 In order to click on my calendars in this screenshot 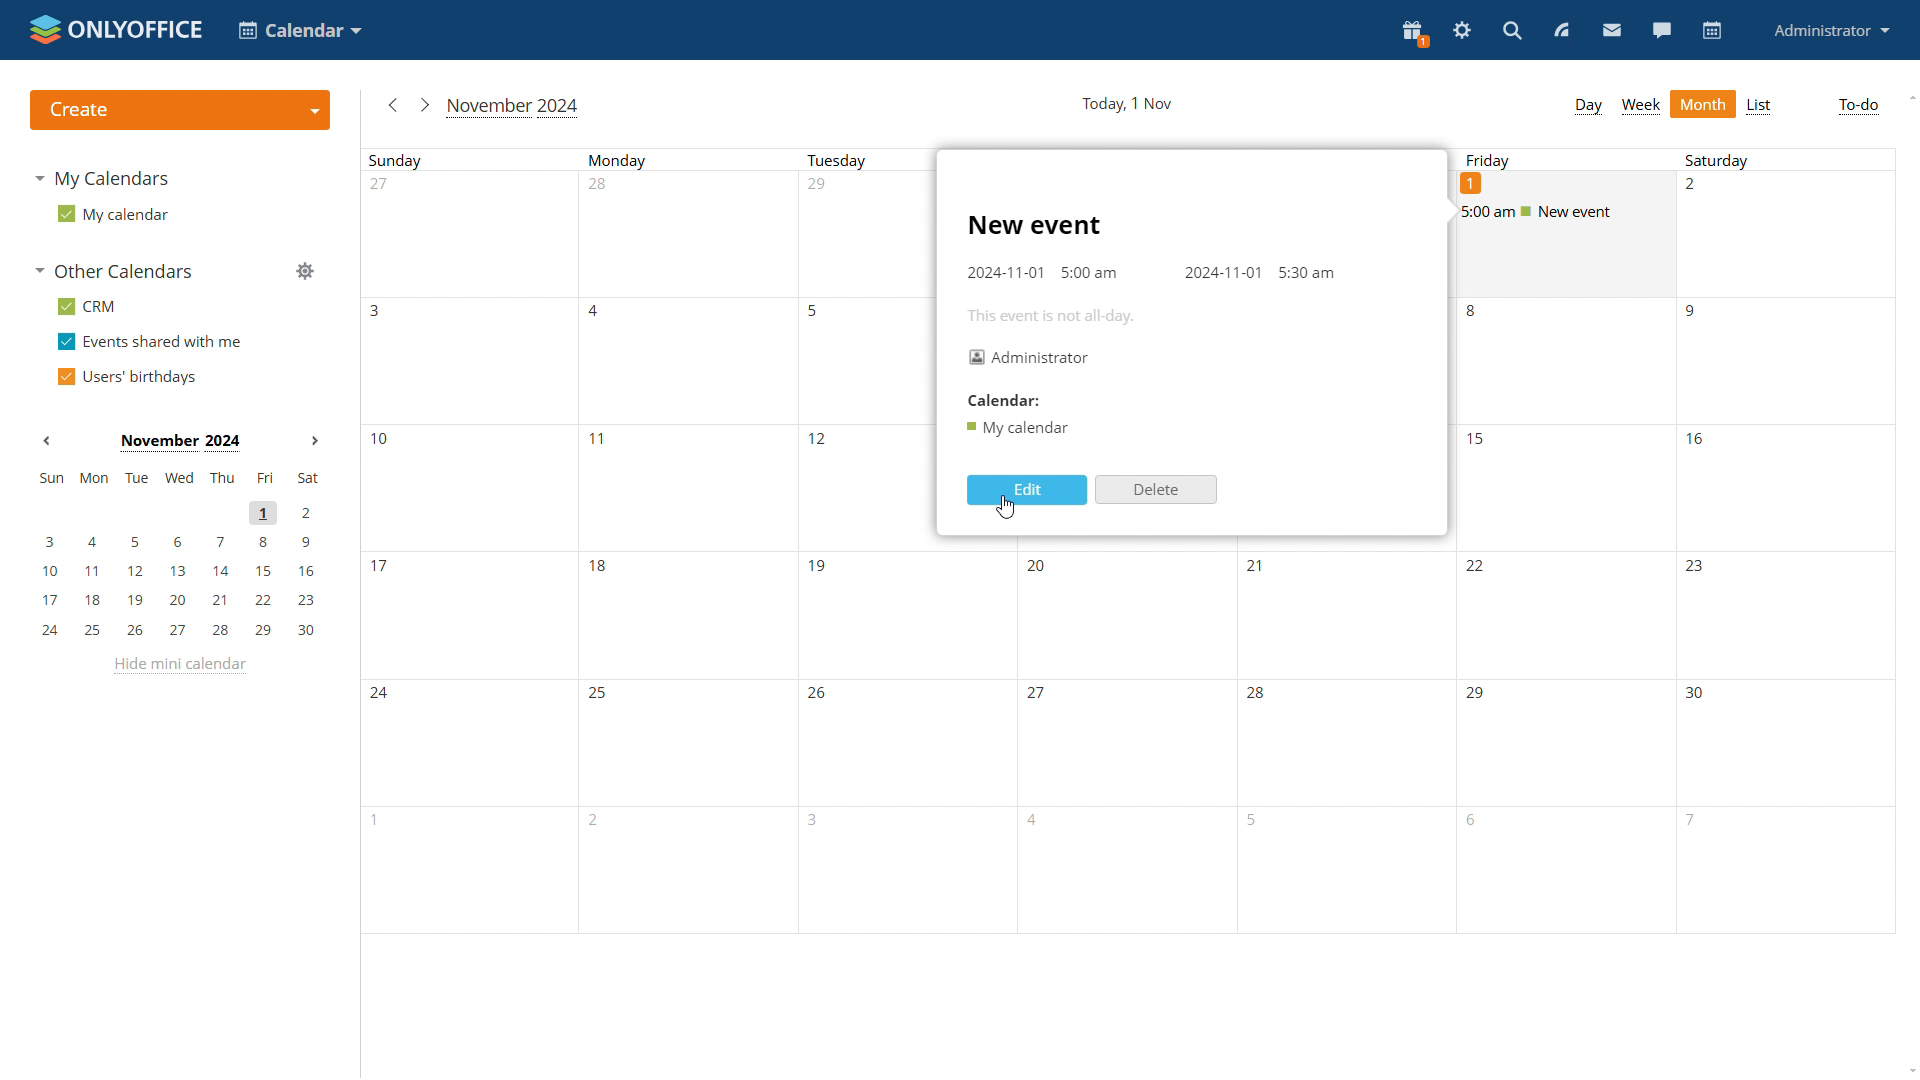, I will do `click(104, 178)`.